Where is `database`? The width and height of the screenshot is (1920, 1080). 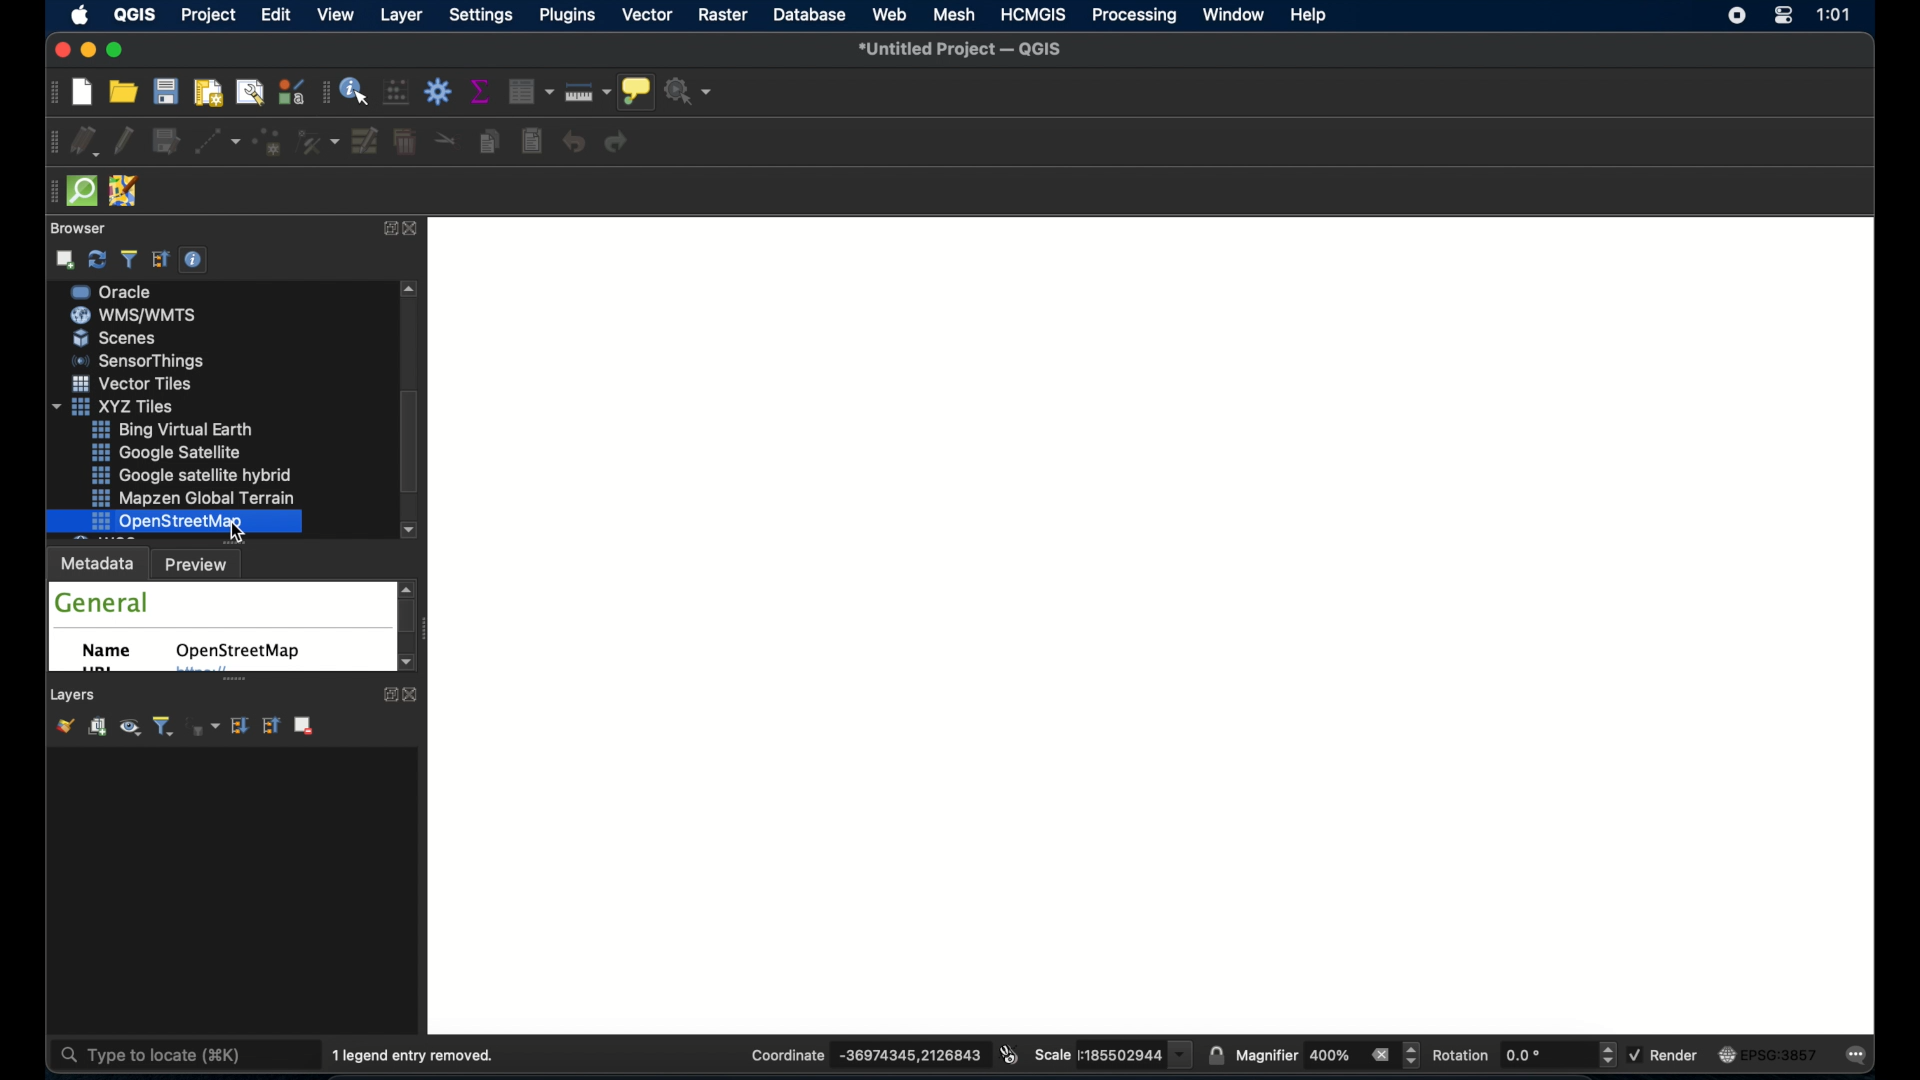 database is located at coordinates (812, 14).